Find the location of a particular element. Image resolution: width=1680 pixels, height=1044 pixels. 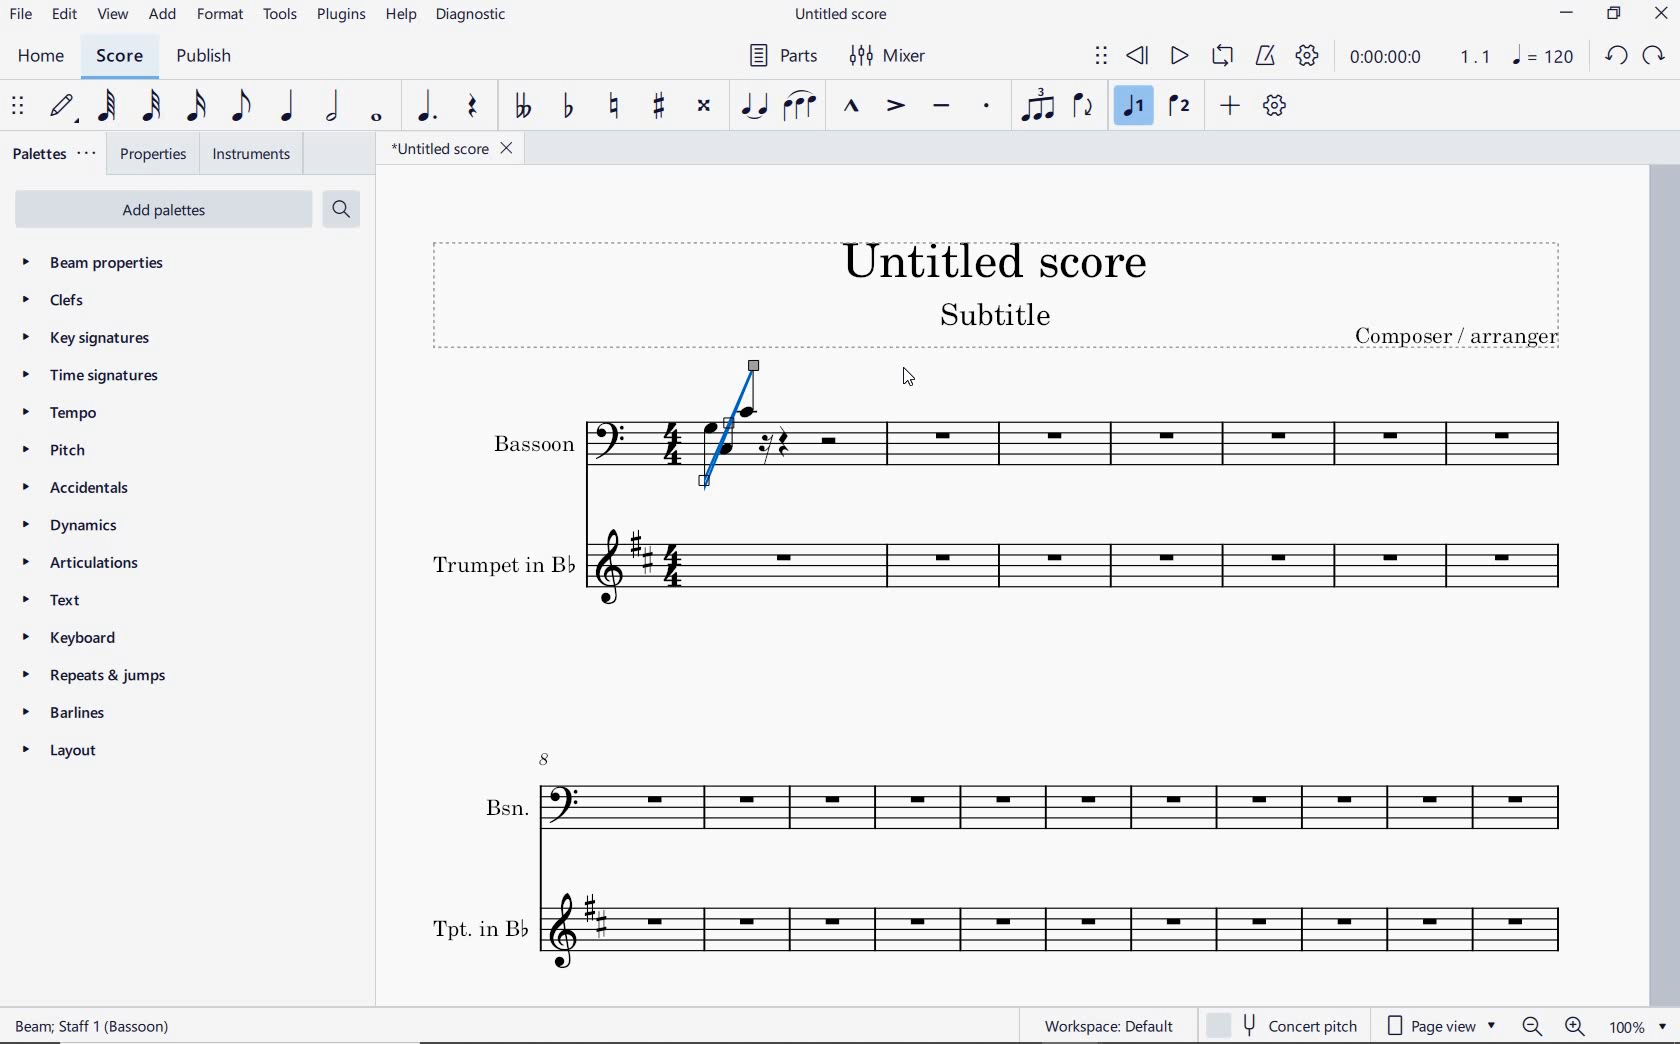

Play time is located at coordinates (1419, 55).